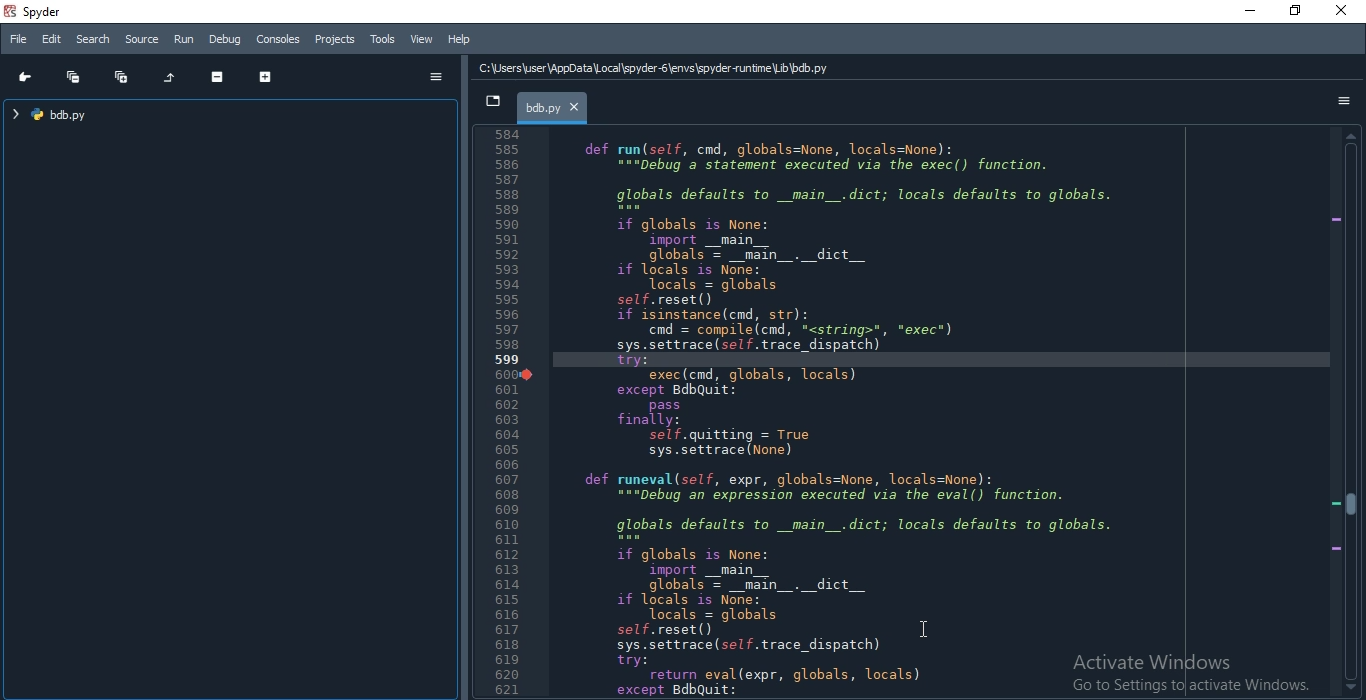  Describe the element at coordinates (184, 38) in the screenshot. I see `Run` at that location.